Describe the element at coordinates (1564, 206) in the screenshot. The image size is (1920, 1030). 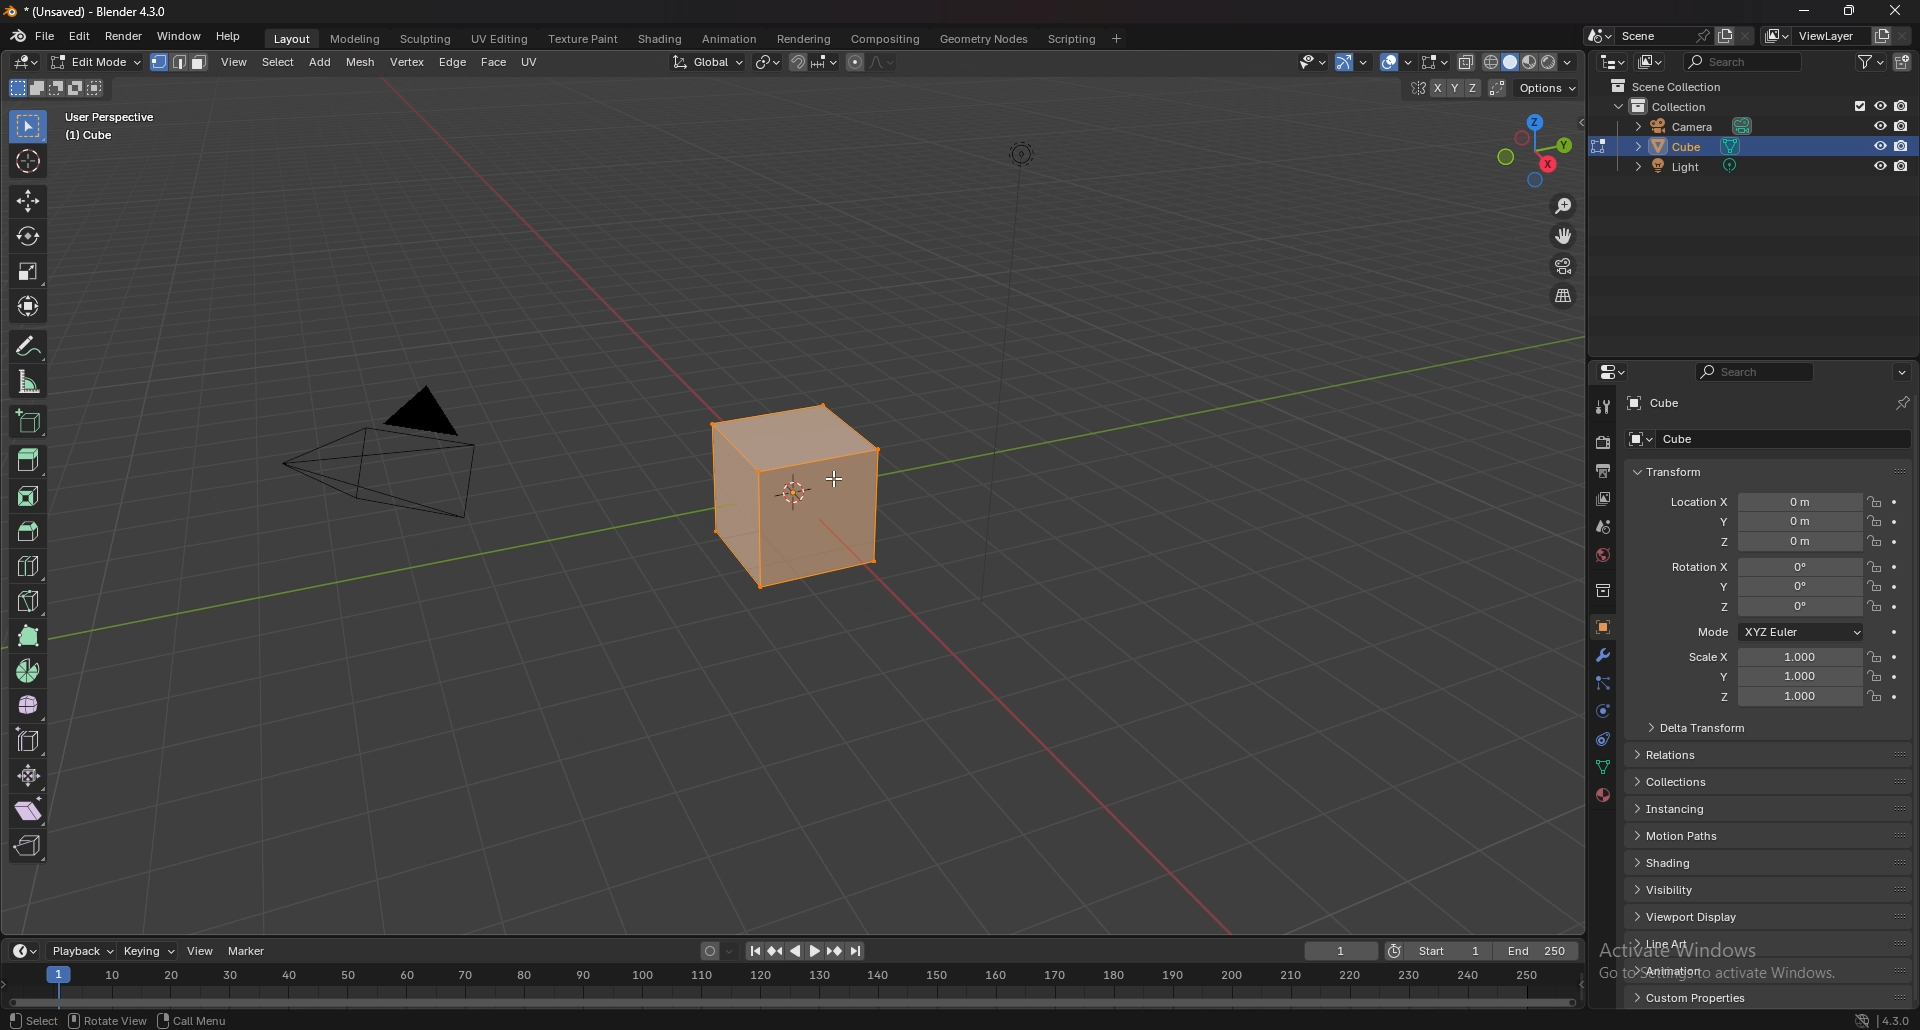
I see `zoom` at that location.